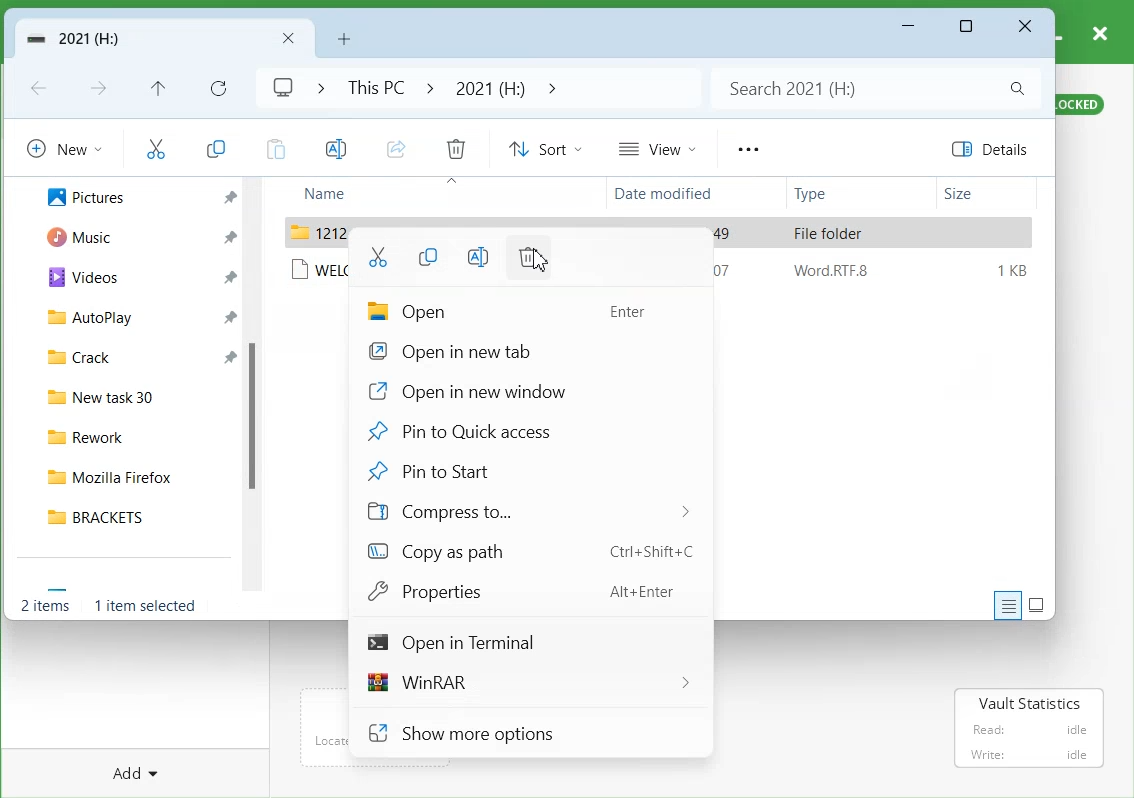 The width and height of the screenshot is (1134, 798). Describe the element at coordinates (476, 255) in the screenshot. I see `Rename` at that location.